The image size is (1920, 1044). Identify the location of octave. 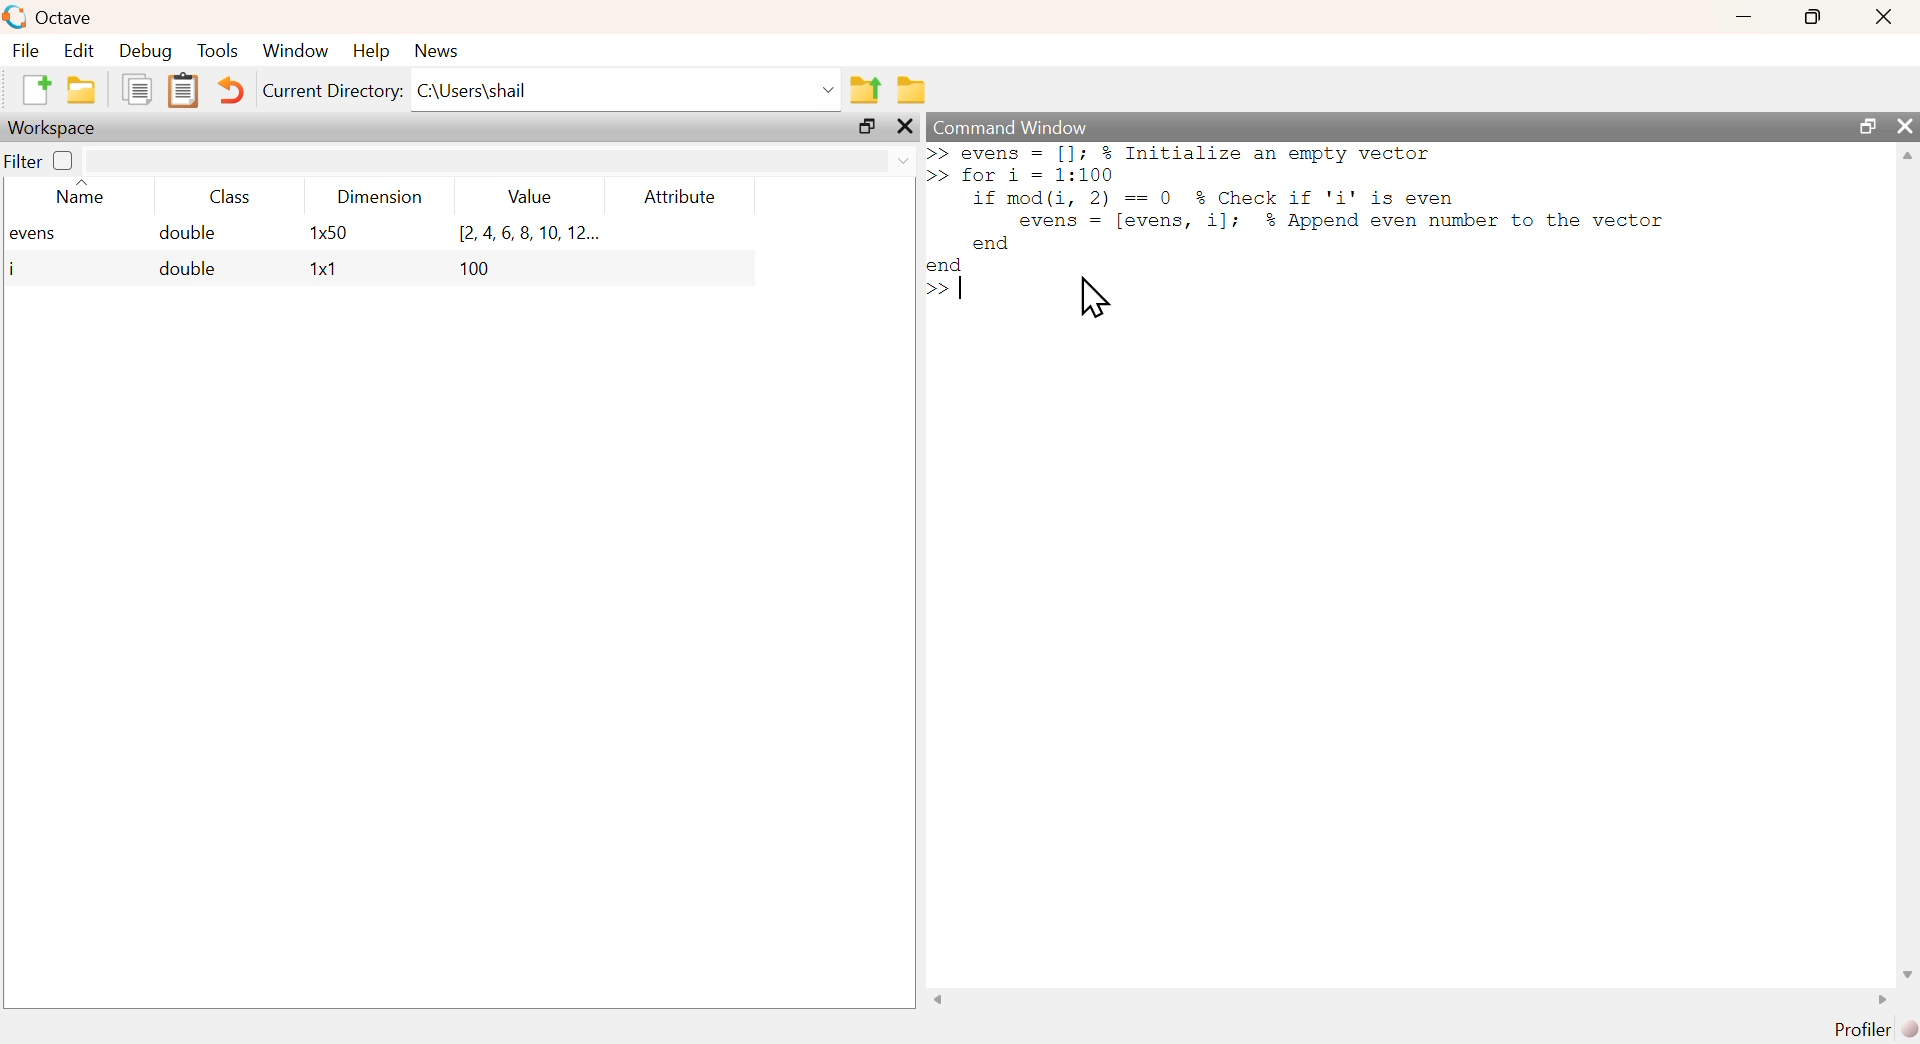
(51, 18).